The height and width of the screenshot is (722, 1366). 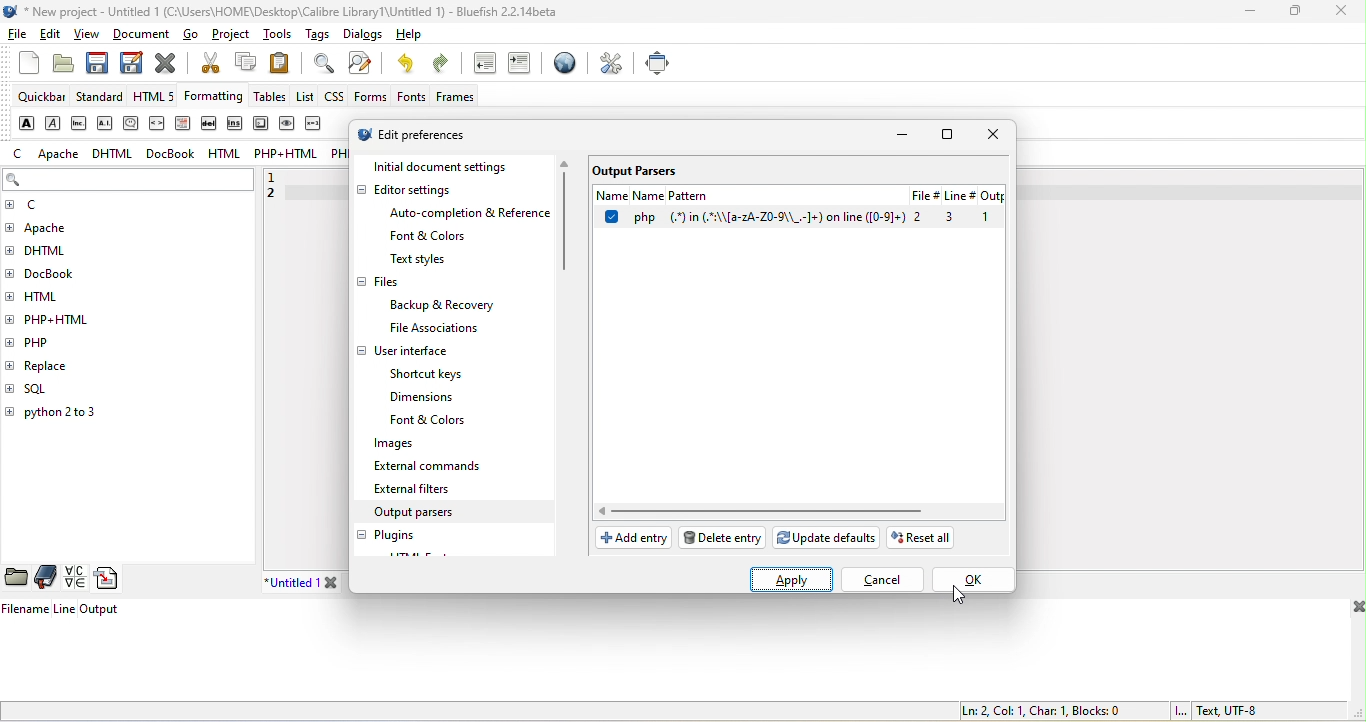 What do you see at coordinates (433, 374) in the screenshot?
I see `shortcut keys` at bounding box center [433, 374].